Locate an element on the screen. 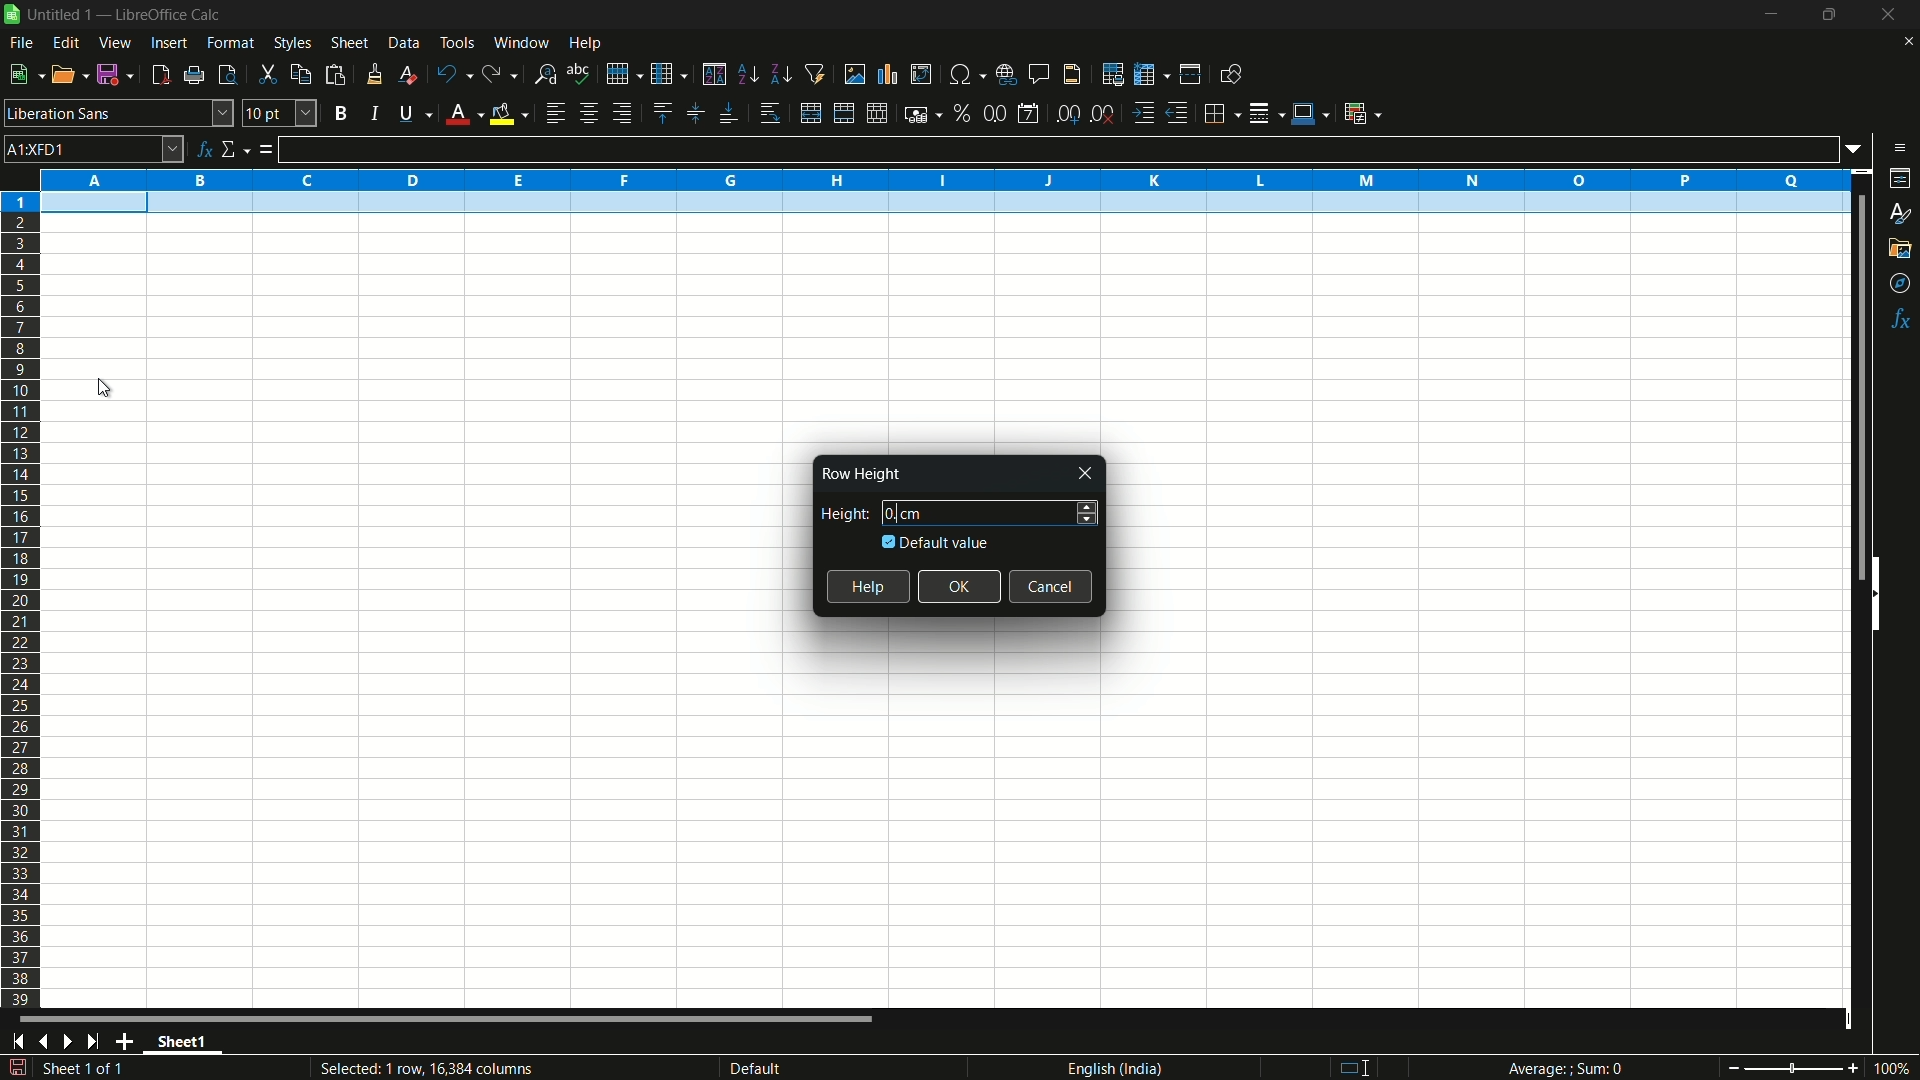 The width and height of the screenshot is (1920, 1080). font size is located at coordinates (280, 113).